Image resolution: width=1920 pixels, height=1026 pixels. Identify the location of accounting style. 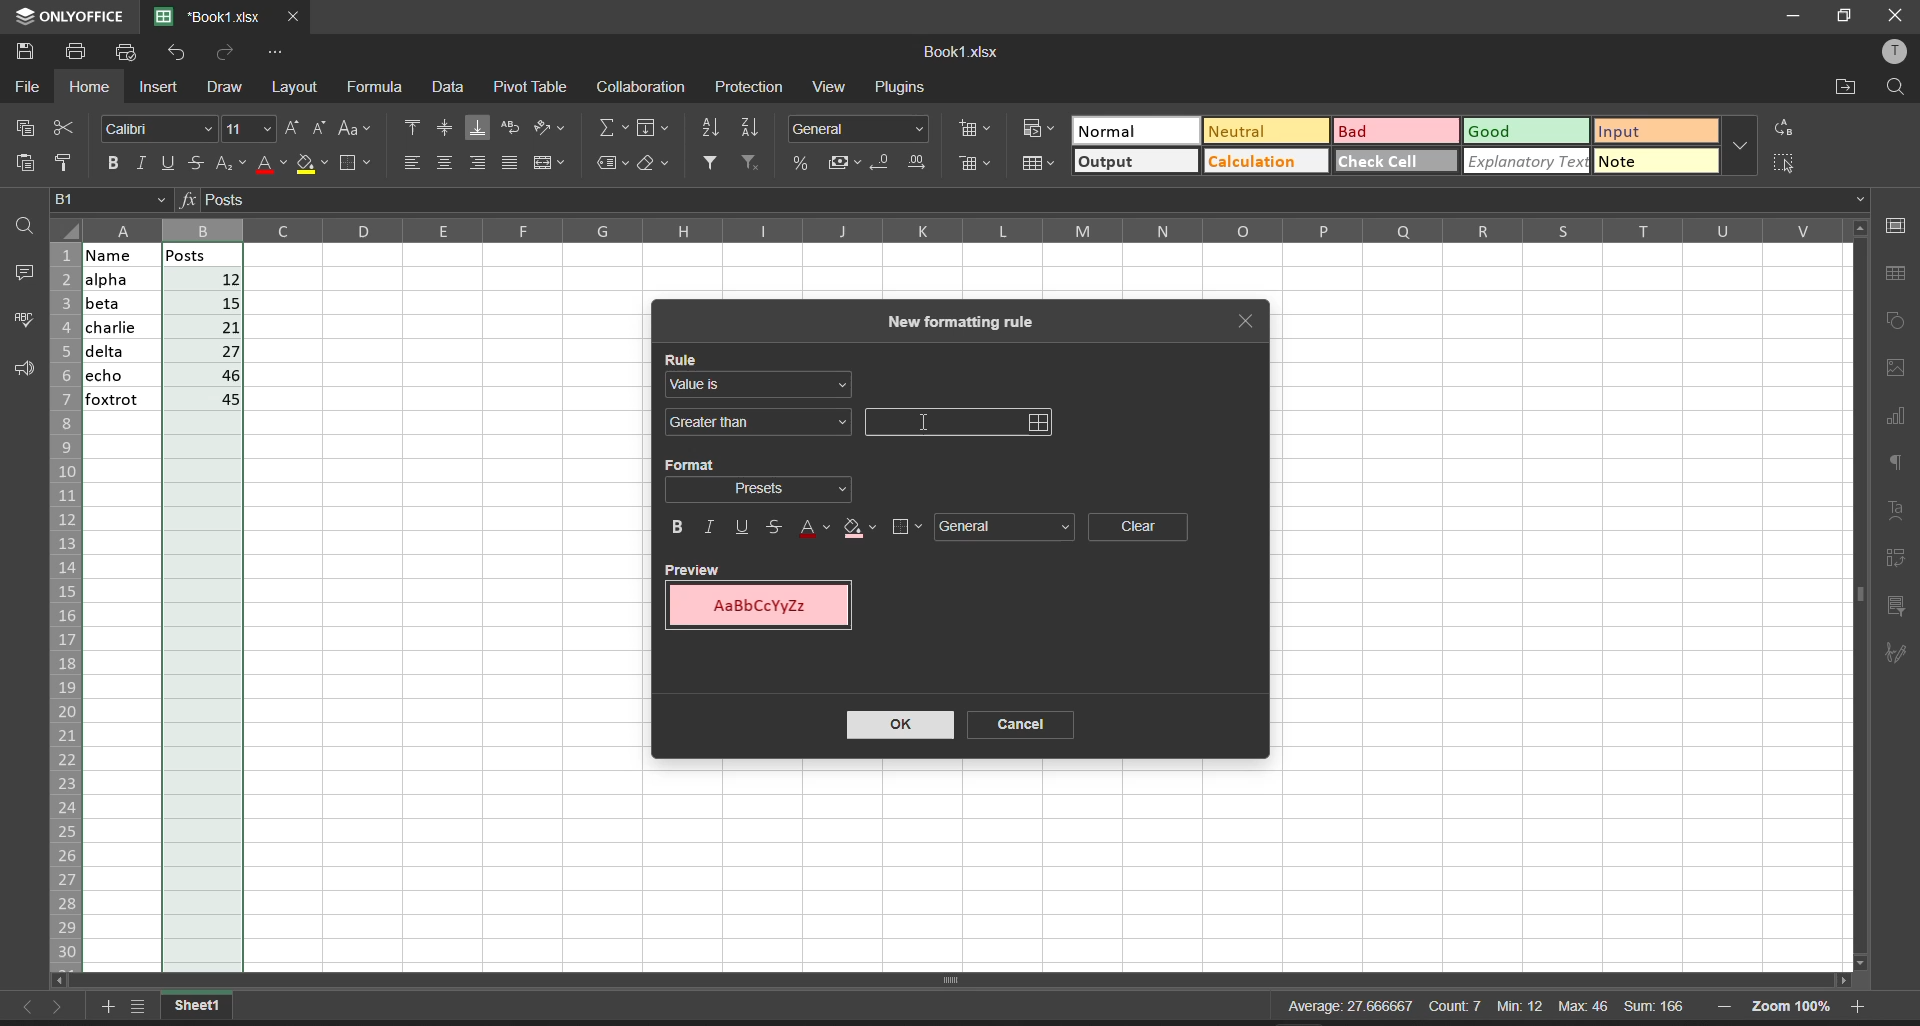
(839, 159).